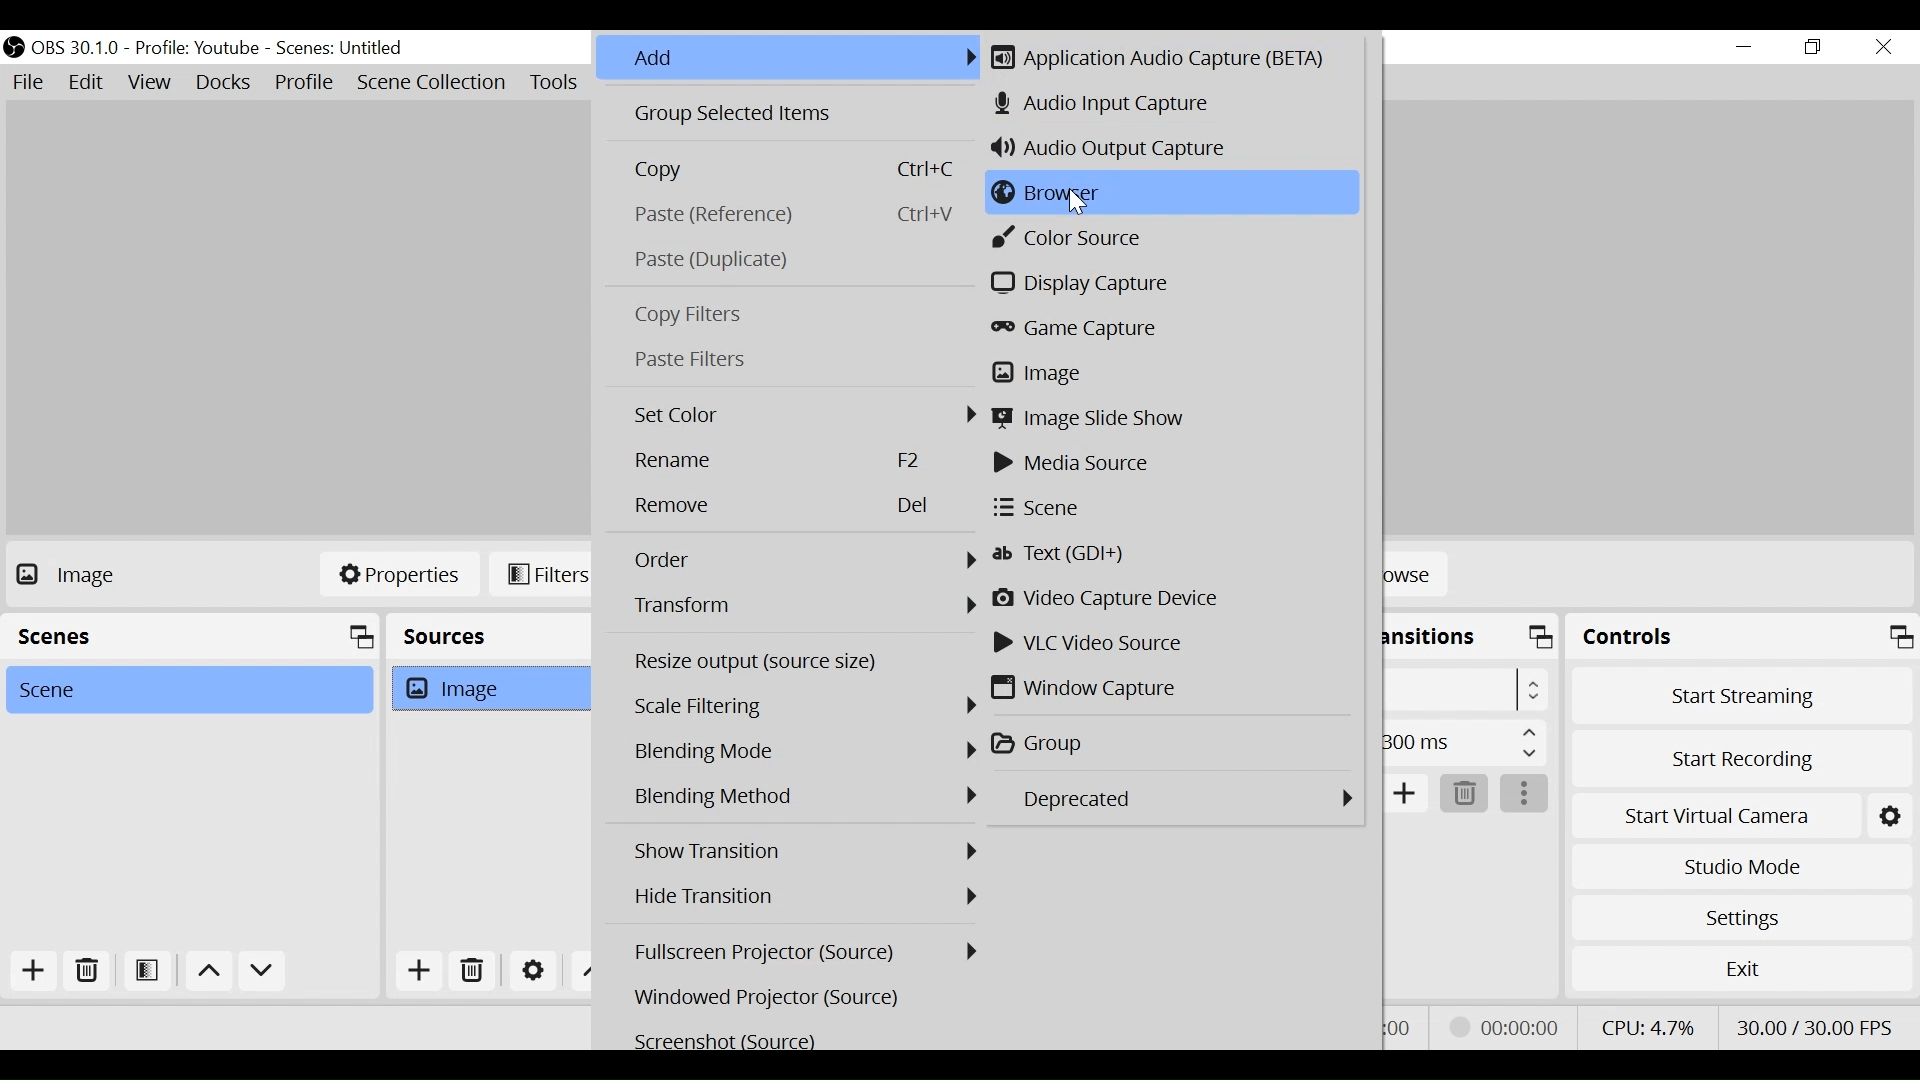 The width and height of the screenshot is (1920, 1080). Describe the element at coordinates (1172, 375) in the screenshot. I see `Image` at that location.